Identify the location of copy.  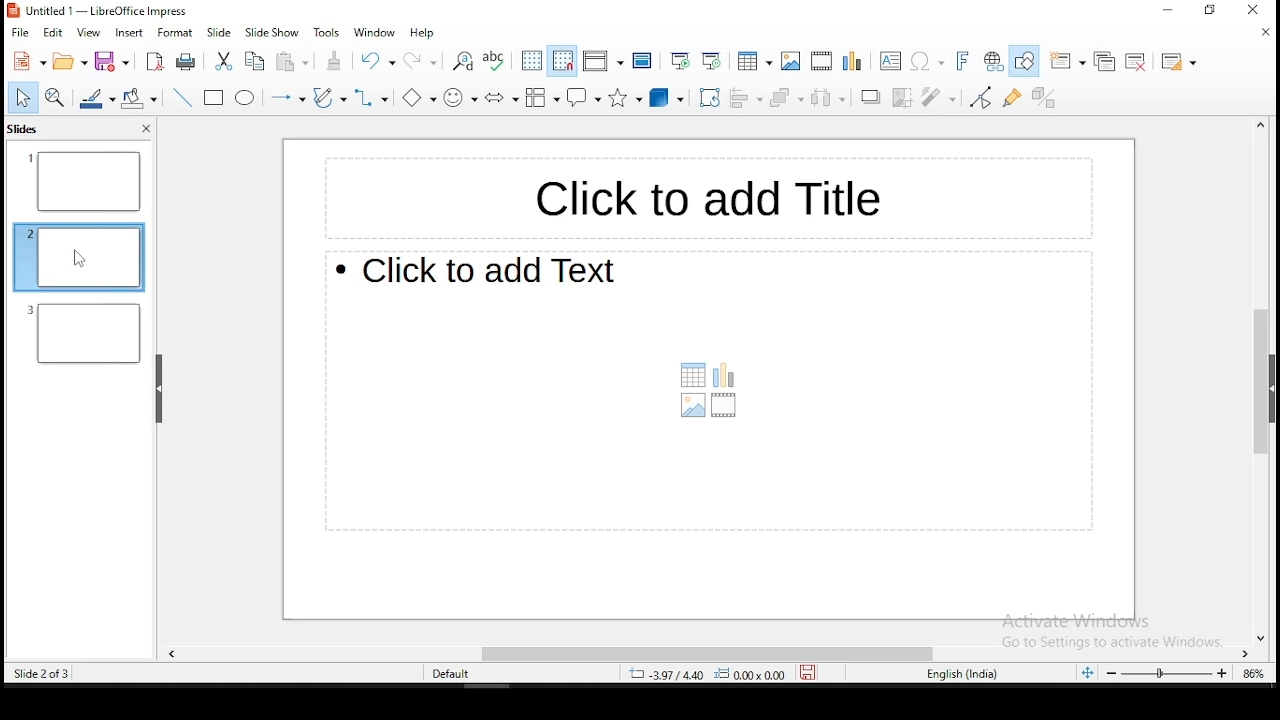
(257, 62).